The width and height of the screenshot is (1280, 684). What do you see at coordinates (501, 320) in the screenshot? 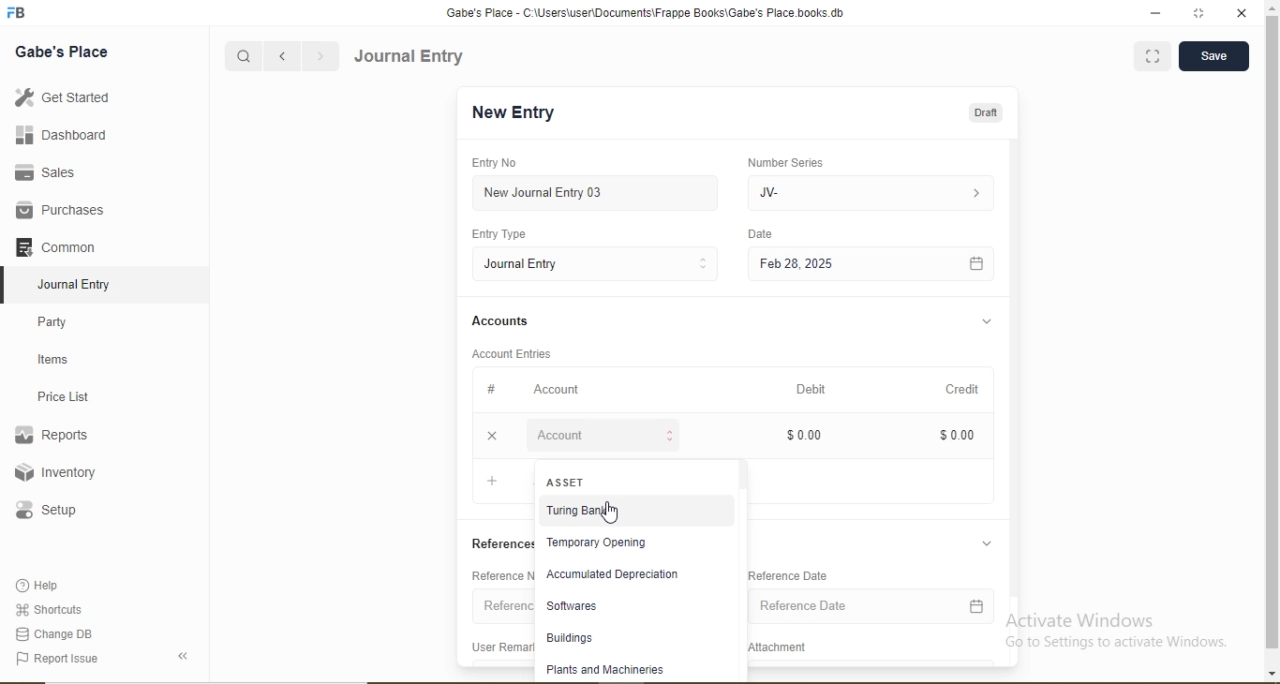
I see `Accounts` at bounding box center [501, 320].